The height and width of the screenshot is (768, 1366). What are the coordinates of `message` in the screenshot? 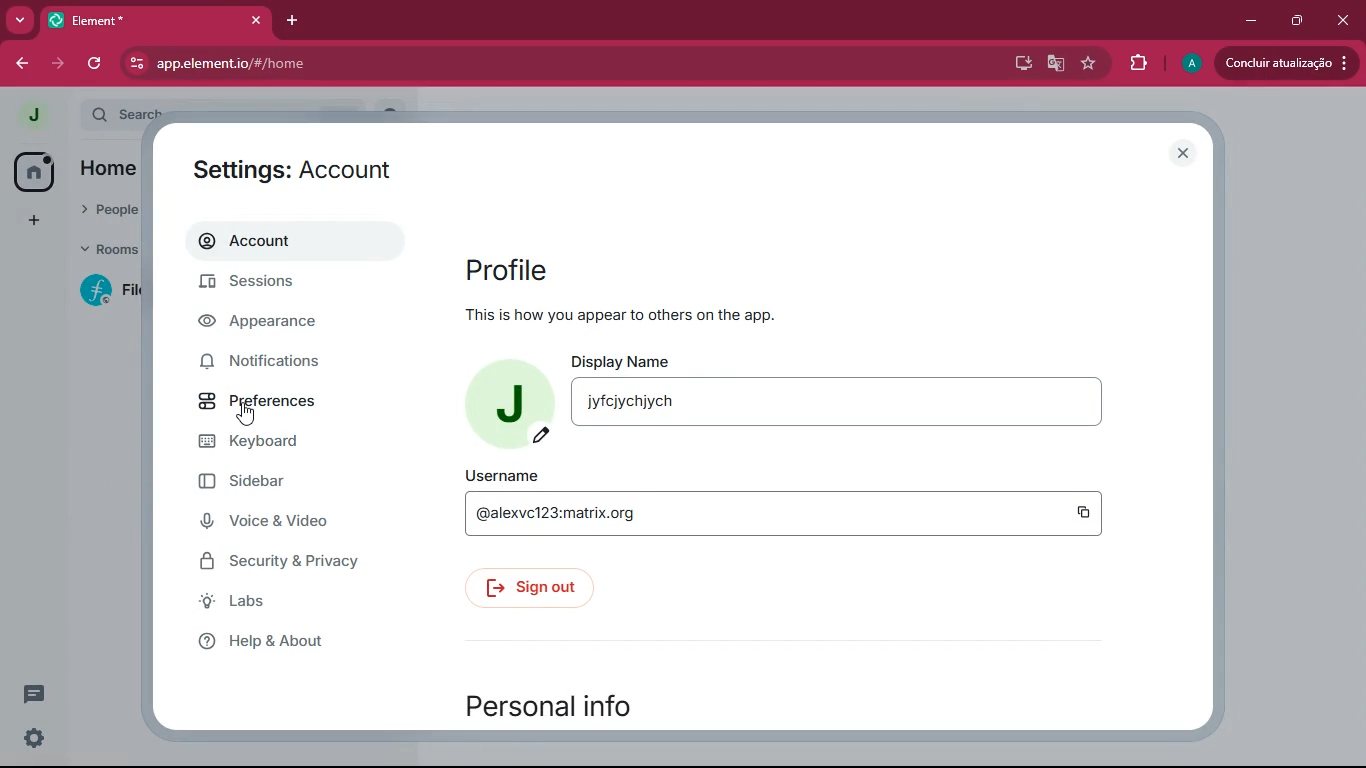 It's located at (34, 693).